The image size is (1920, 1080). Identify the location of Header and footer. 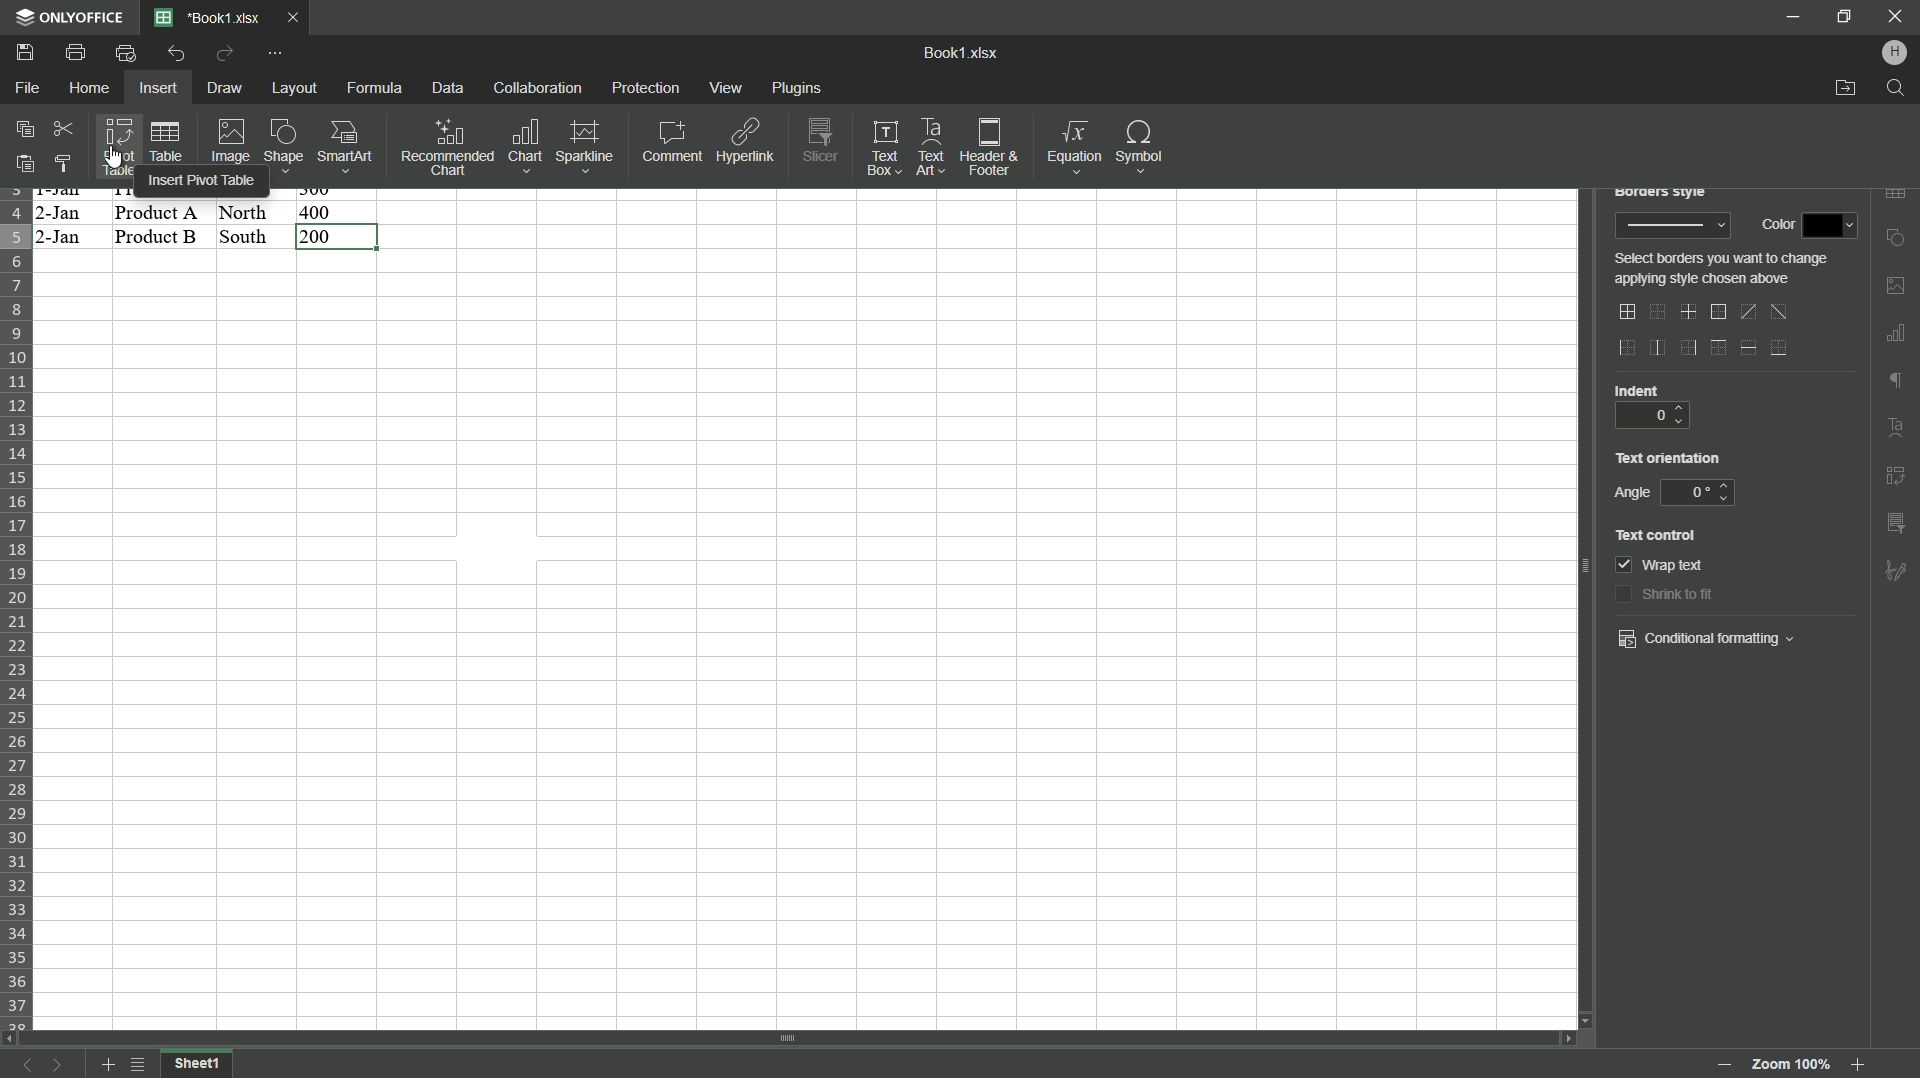
(995, 148).